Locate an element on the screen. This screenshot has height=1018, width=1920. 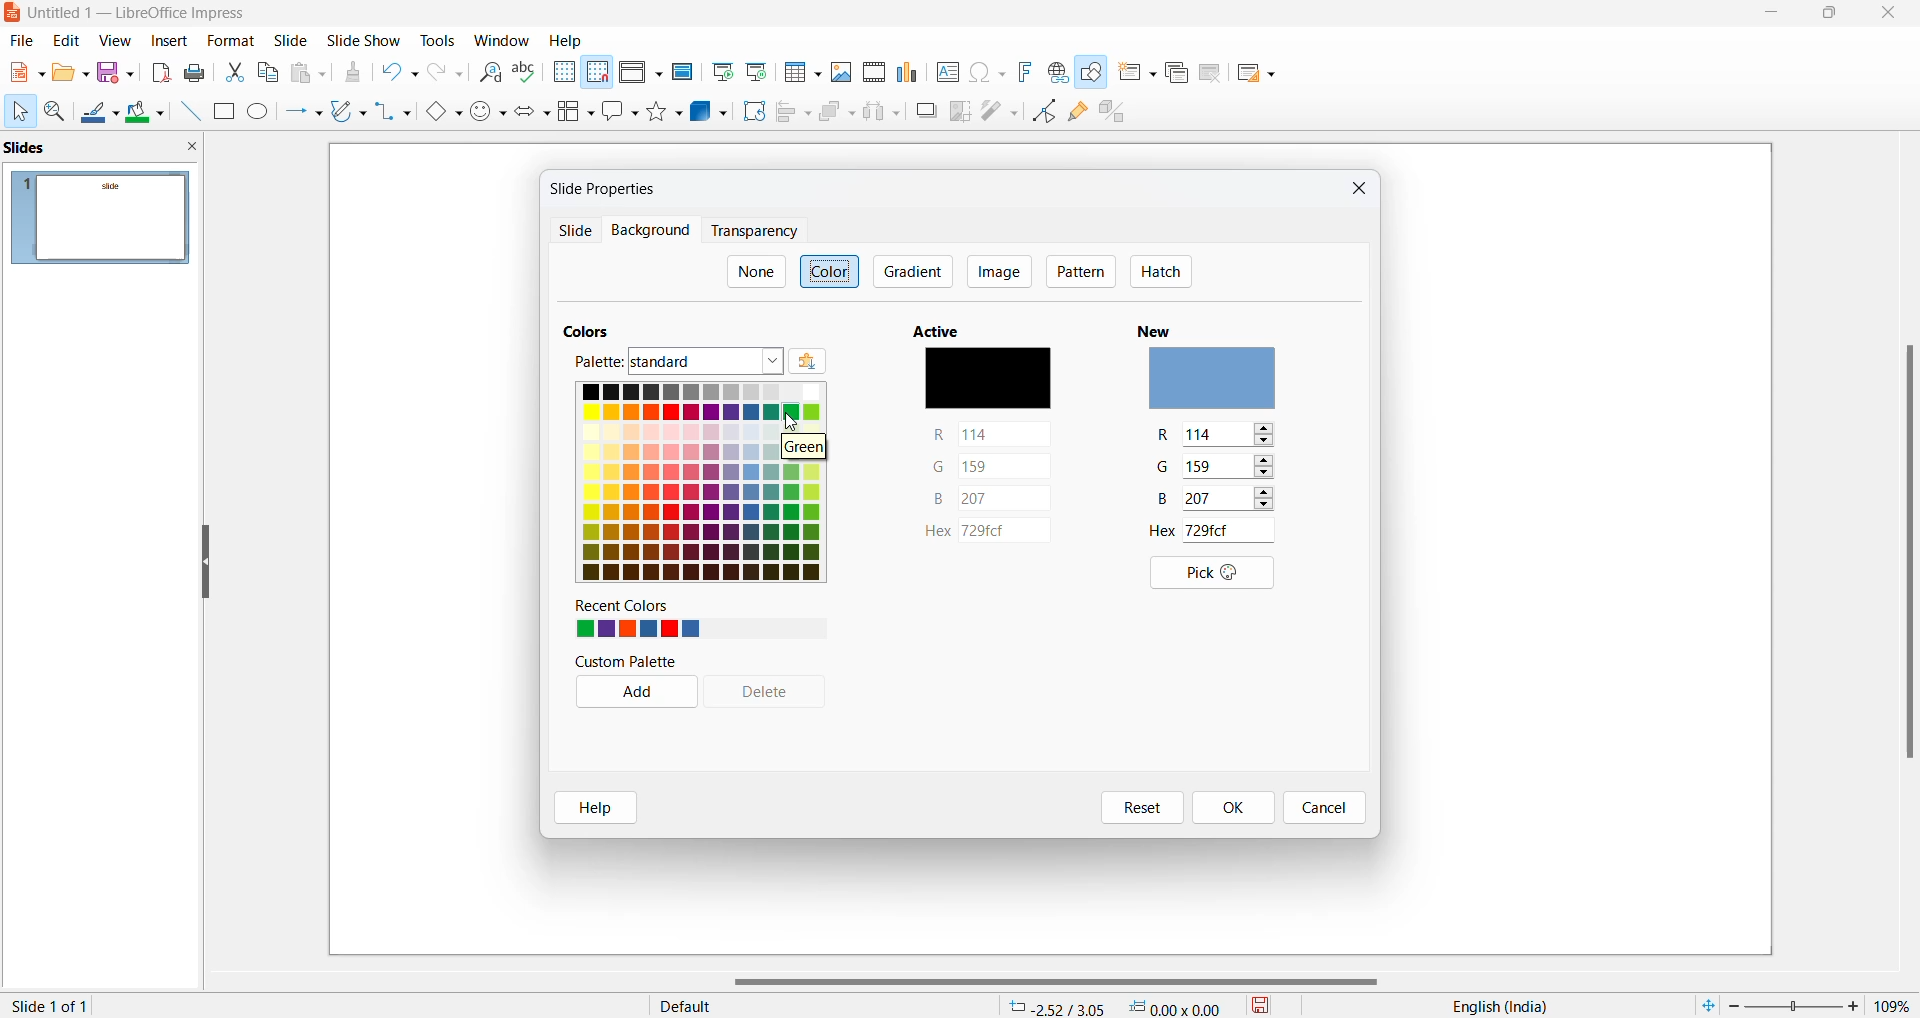
slide preview is located at coordinates (103, 218).